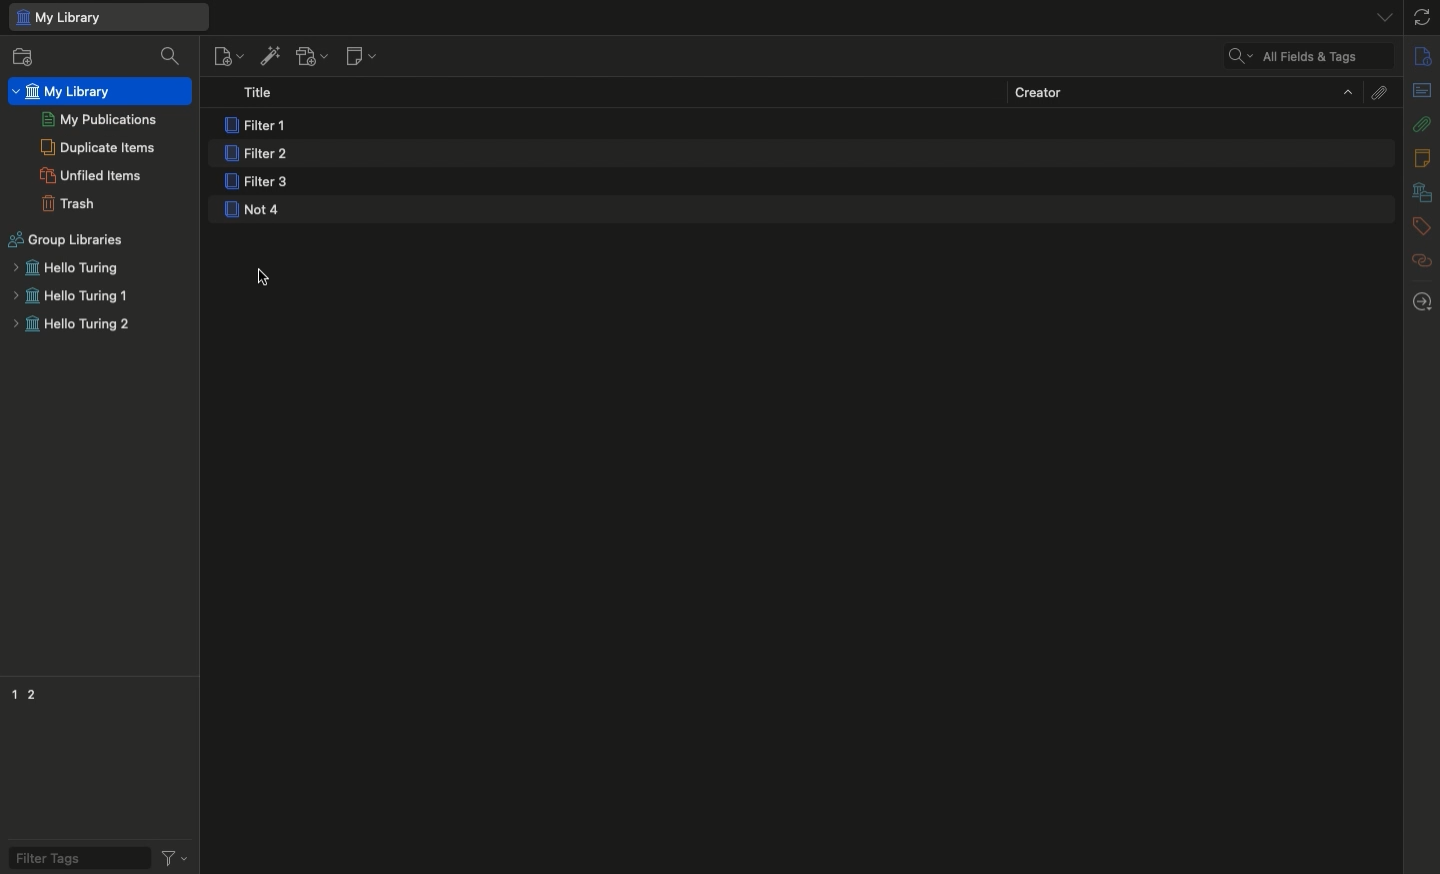  Describe the element at coordinates (97, 148) in the screenshot. I see `Duplicate items` at that location.